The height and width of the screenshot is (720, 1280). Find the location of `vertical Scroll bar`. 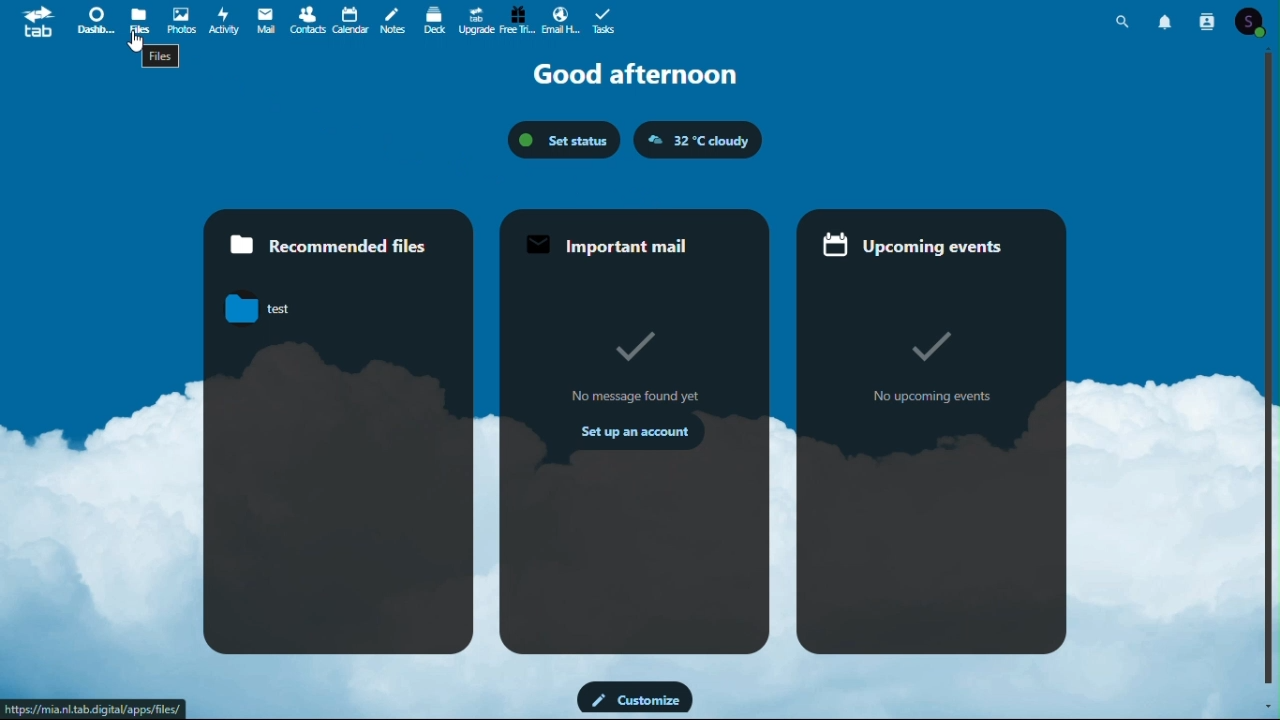

vertical Scroll bar is located at coordinates (1272, 369).